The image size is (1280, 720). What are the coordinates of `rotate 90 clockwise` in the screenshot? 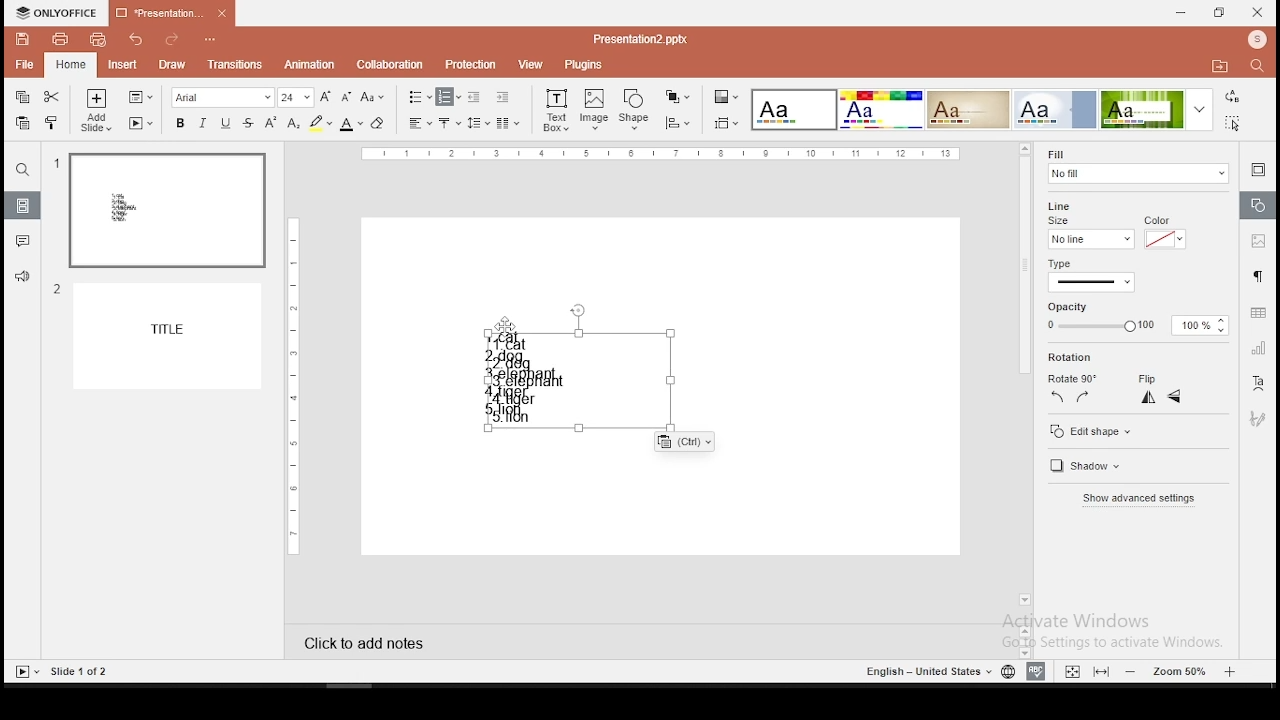 It's located at (1082, 397).